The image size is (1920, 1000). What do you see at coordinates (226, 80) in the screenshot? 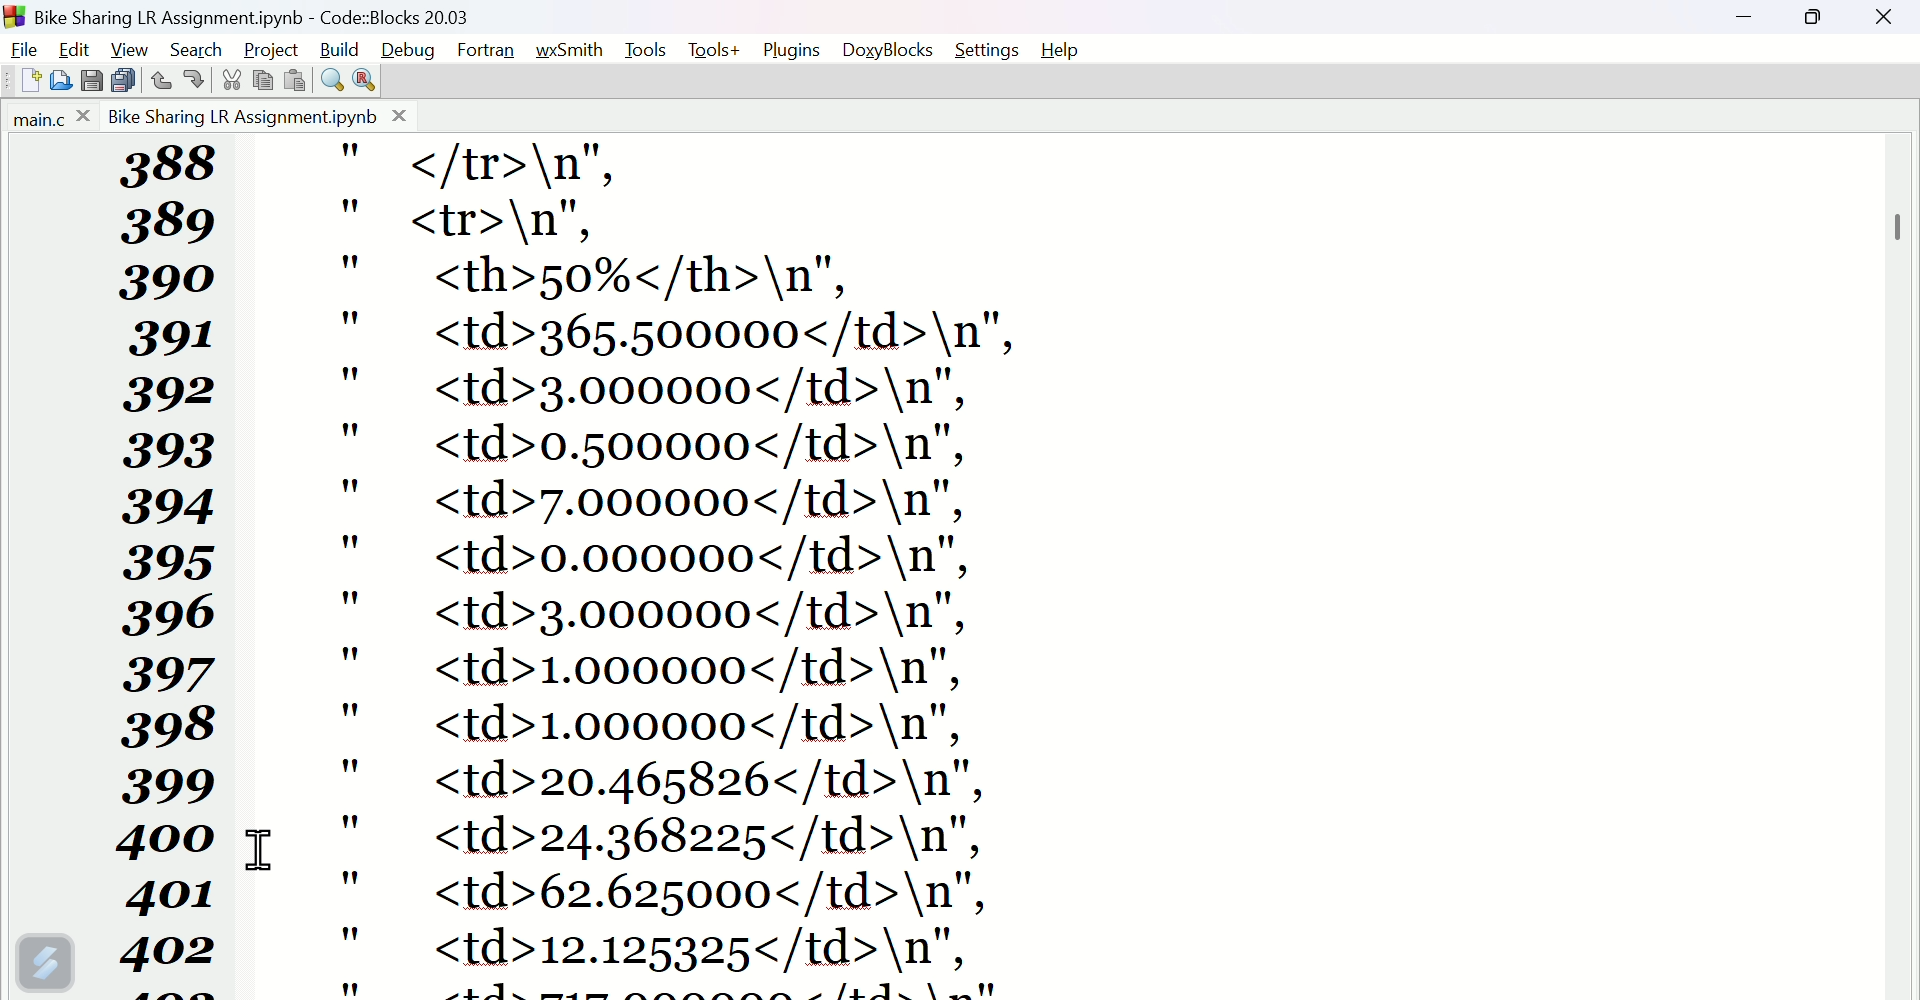
I see `Cut` at bounding box center [226, 80].